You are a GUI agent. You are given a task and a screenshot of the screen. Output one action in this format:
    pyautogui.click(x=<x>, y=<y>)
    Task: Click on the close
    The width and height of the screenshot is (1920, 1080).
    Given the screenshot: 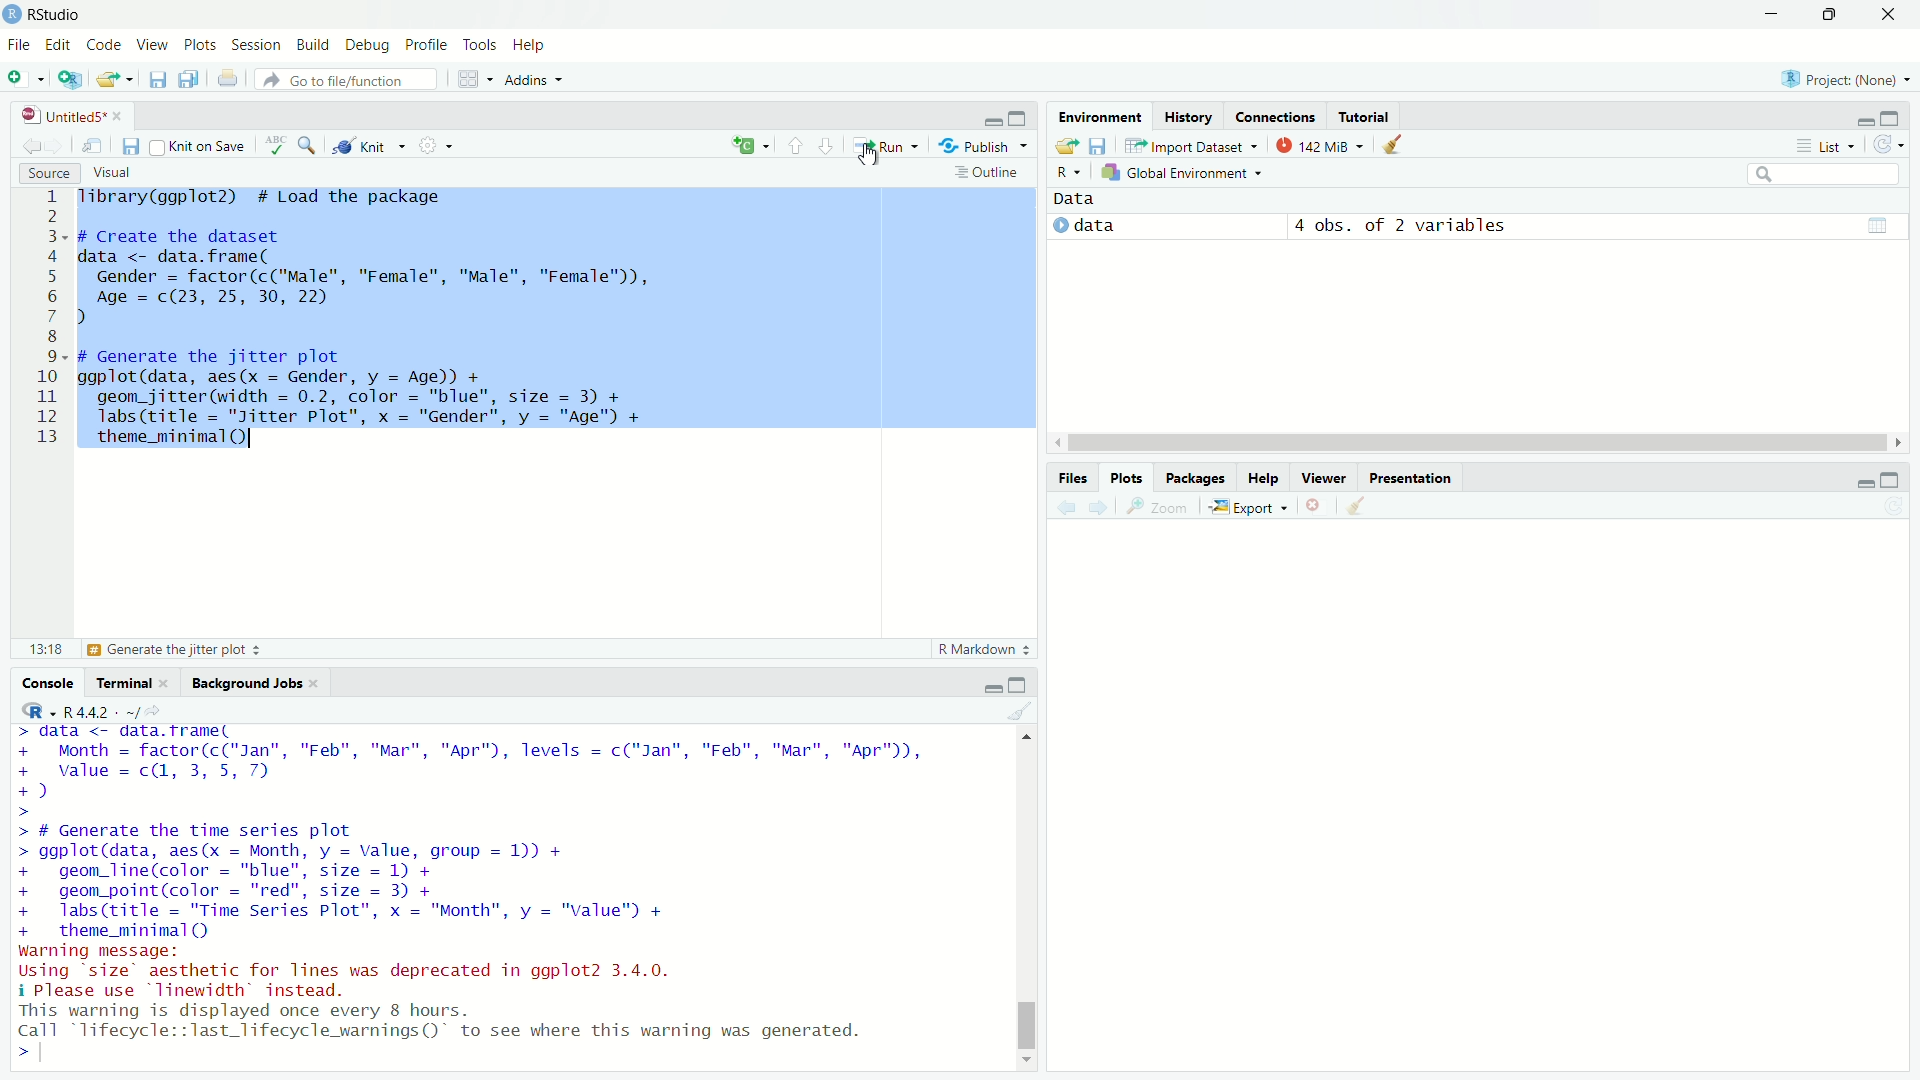 What is the action you would take?
    pyautogui.click(x=1894, y=14)
    